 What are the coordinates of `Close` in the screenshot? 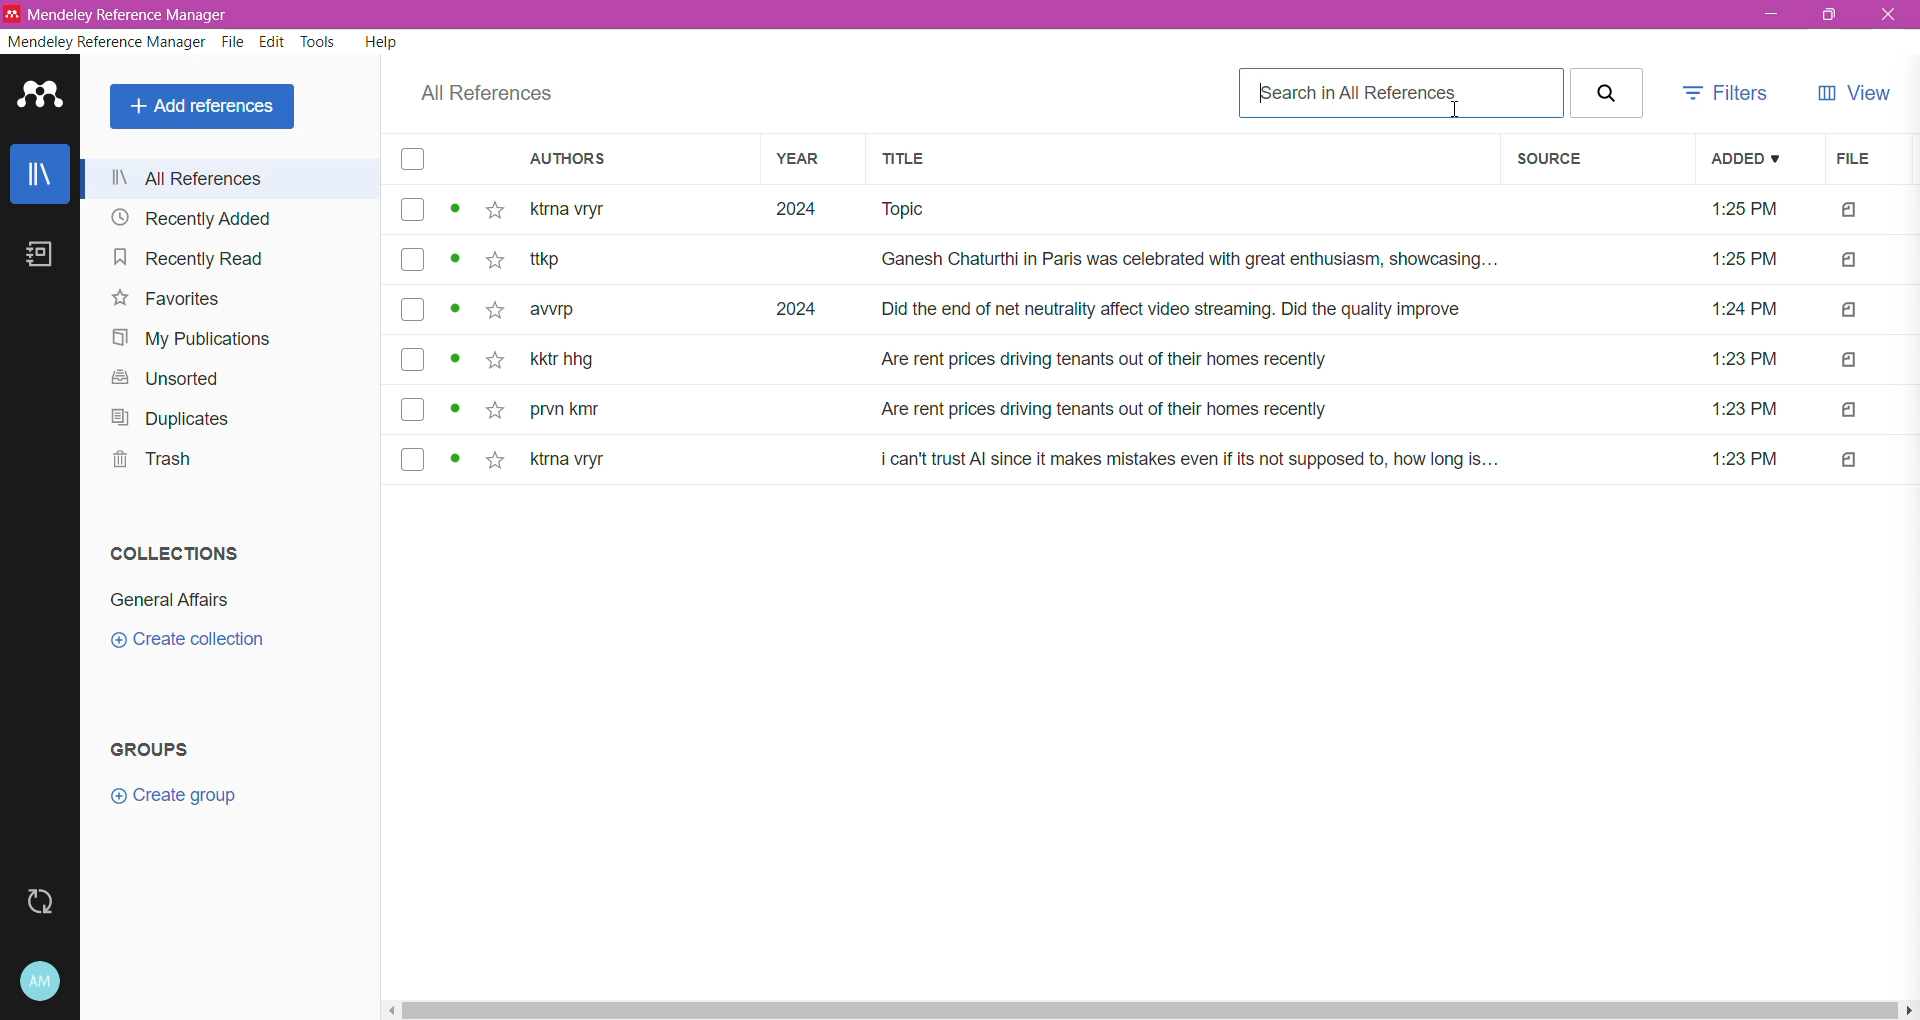 It's located at (1889, 16).